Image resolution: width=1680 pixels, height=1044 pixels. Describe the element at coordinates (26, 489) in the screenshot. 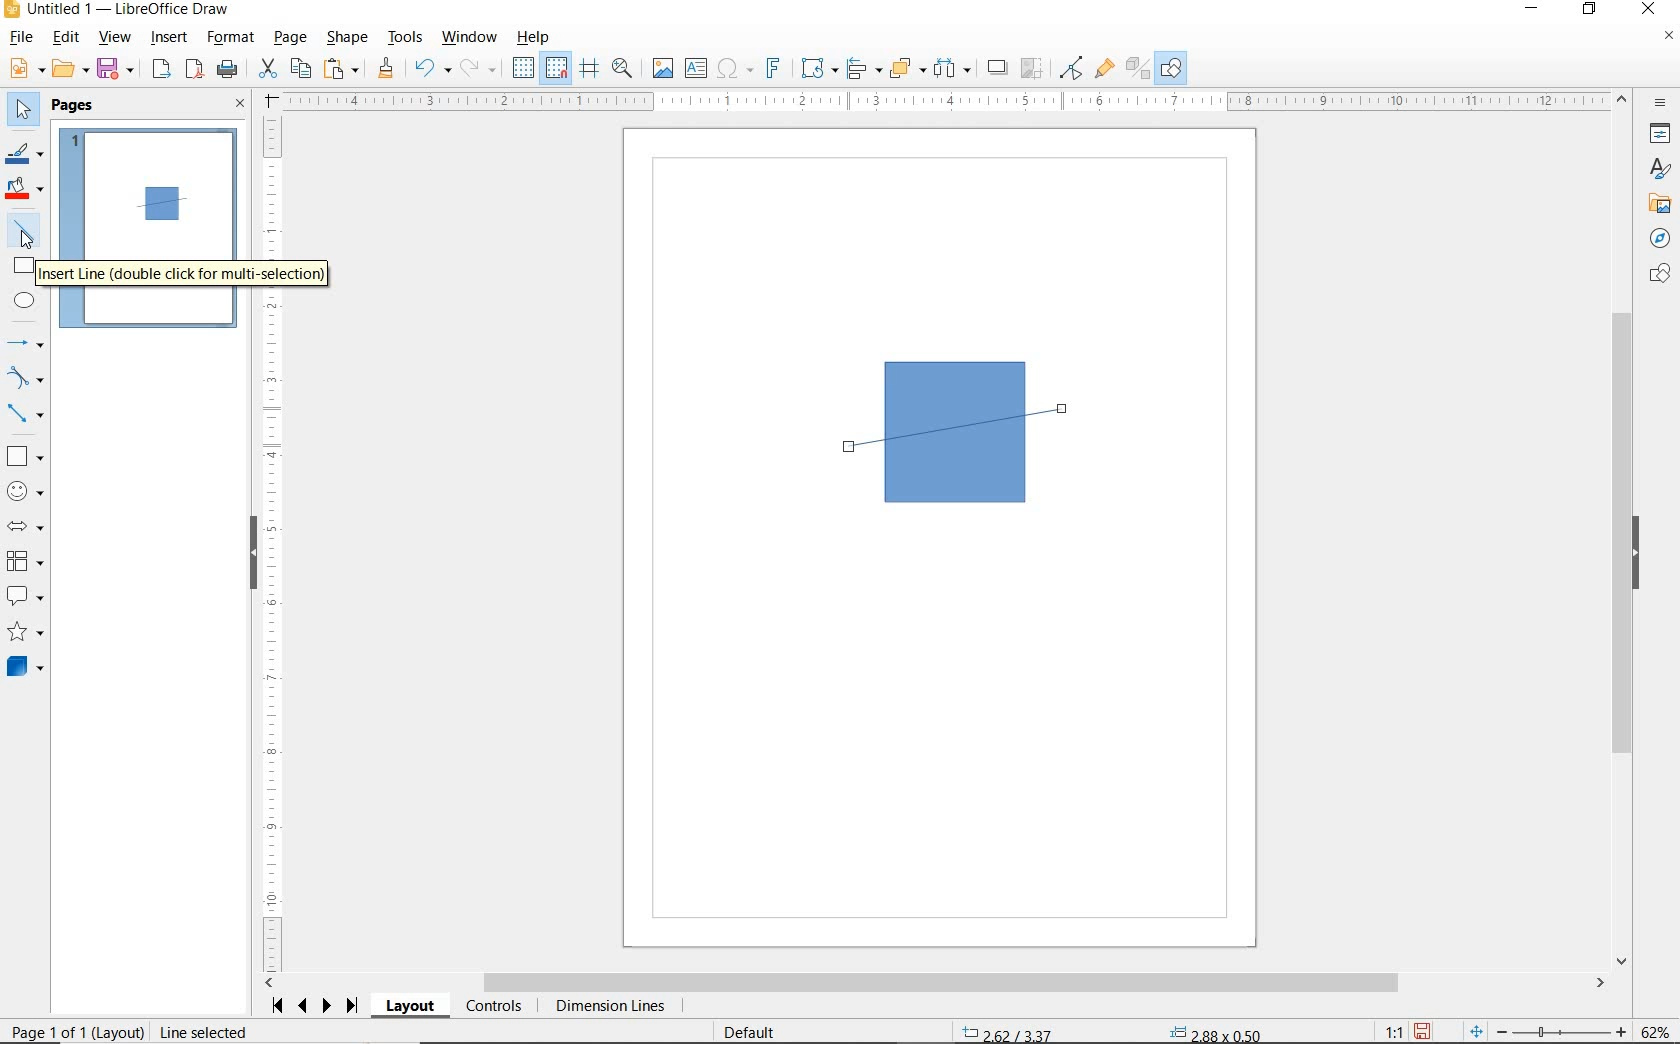

I see `SYMBOL SHAPES` at that location.